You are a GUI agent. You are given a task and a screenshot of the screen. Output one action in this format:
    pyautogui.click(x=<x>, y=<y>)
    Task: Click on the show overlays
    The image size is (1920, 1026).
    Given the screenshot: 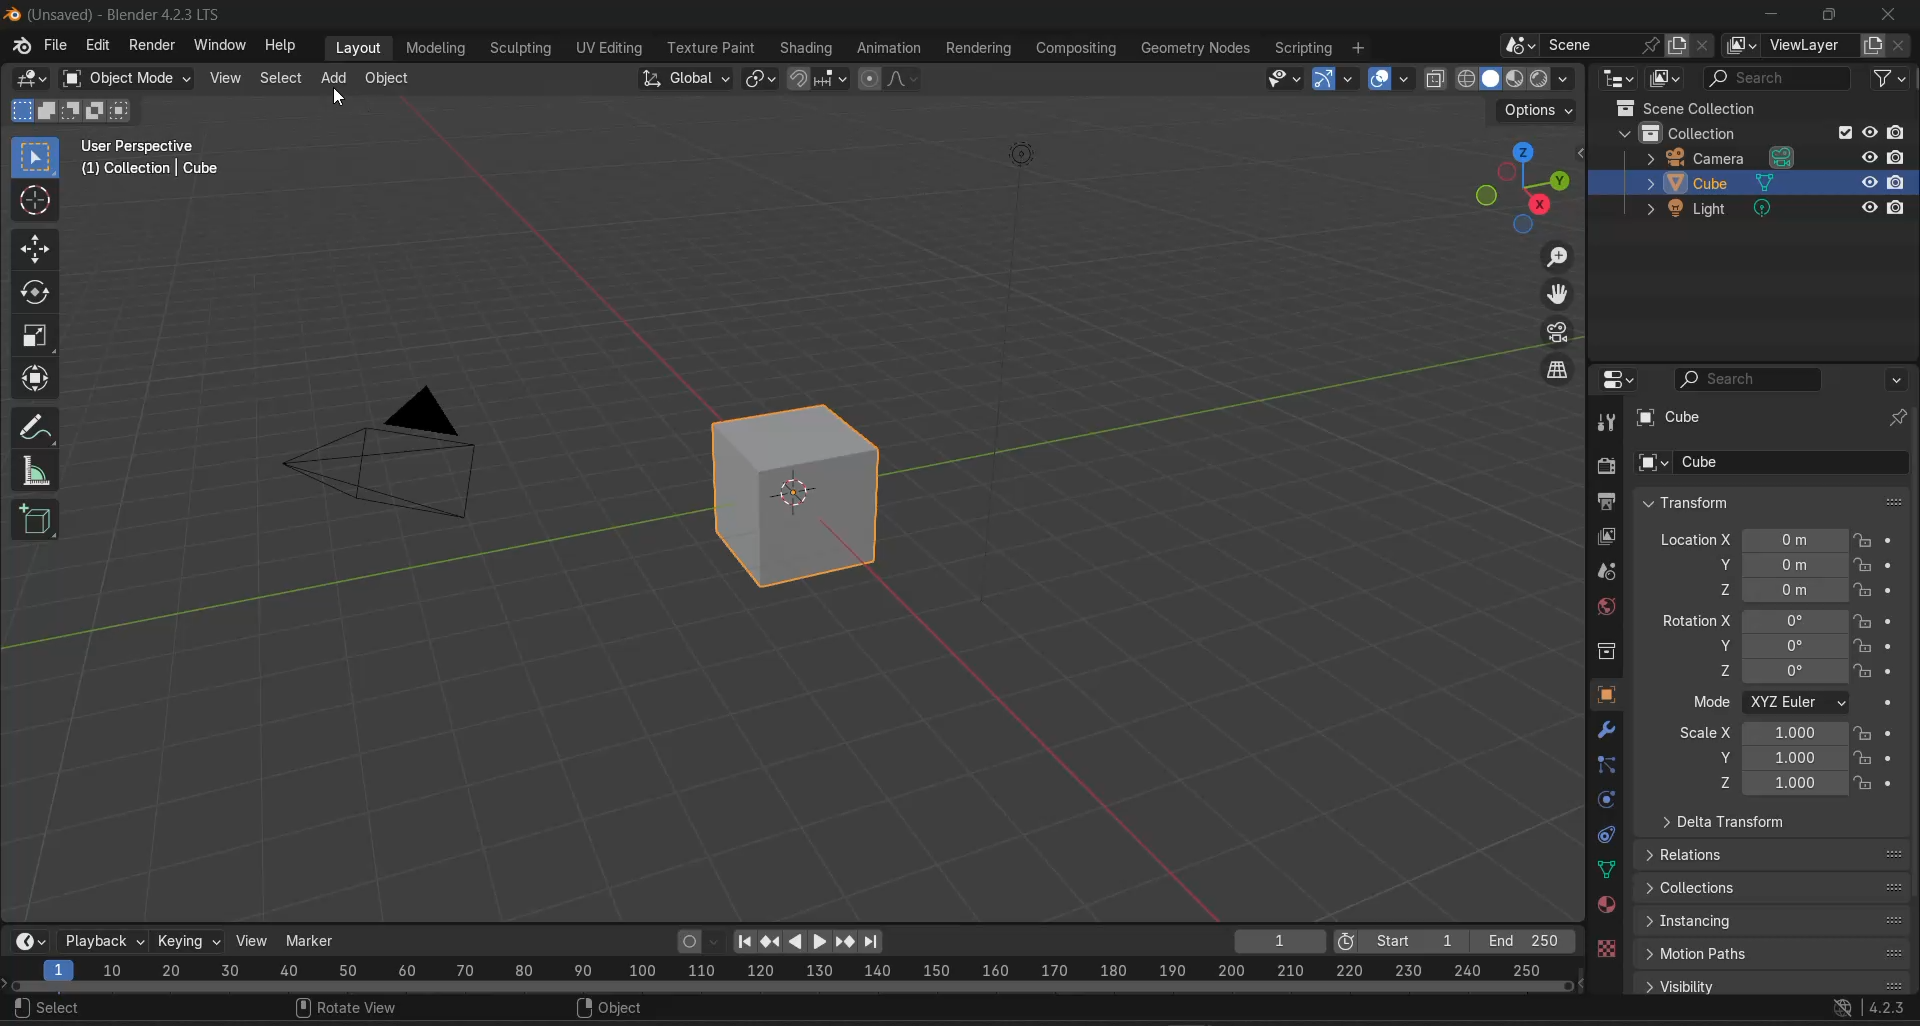 What is the action you would take?
    pyautogui.click(x=1381, y=77)
    